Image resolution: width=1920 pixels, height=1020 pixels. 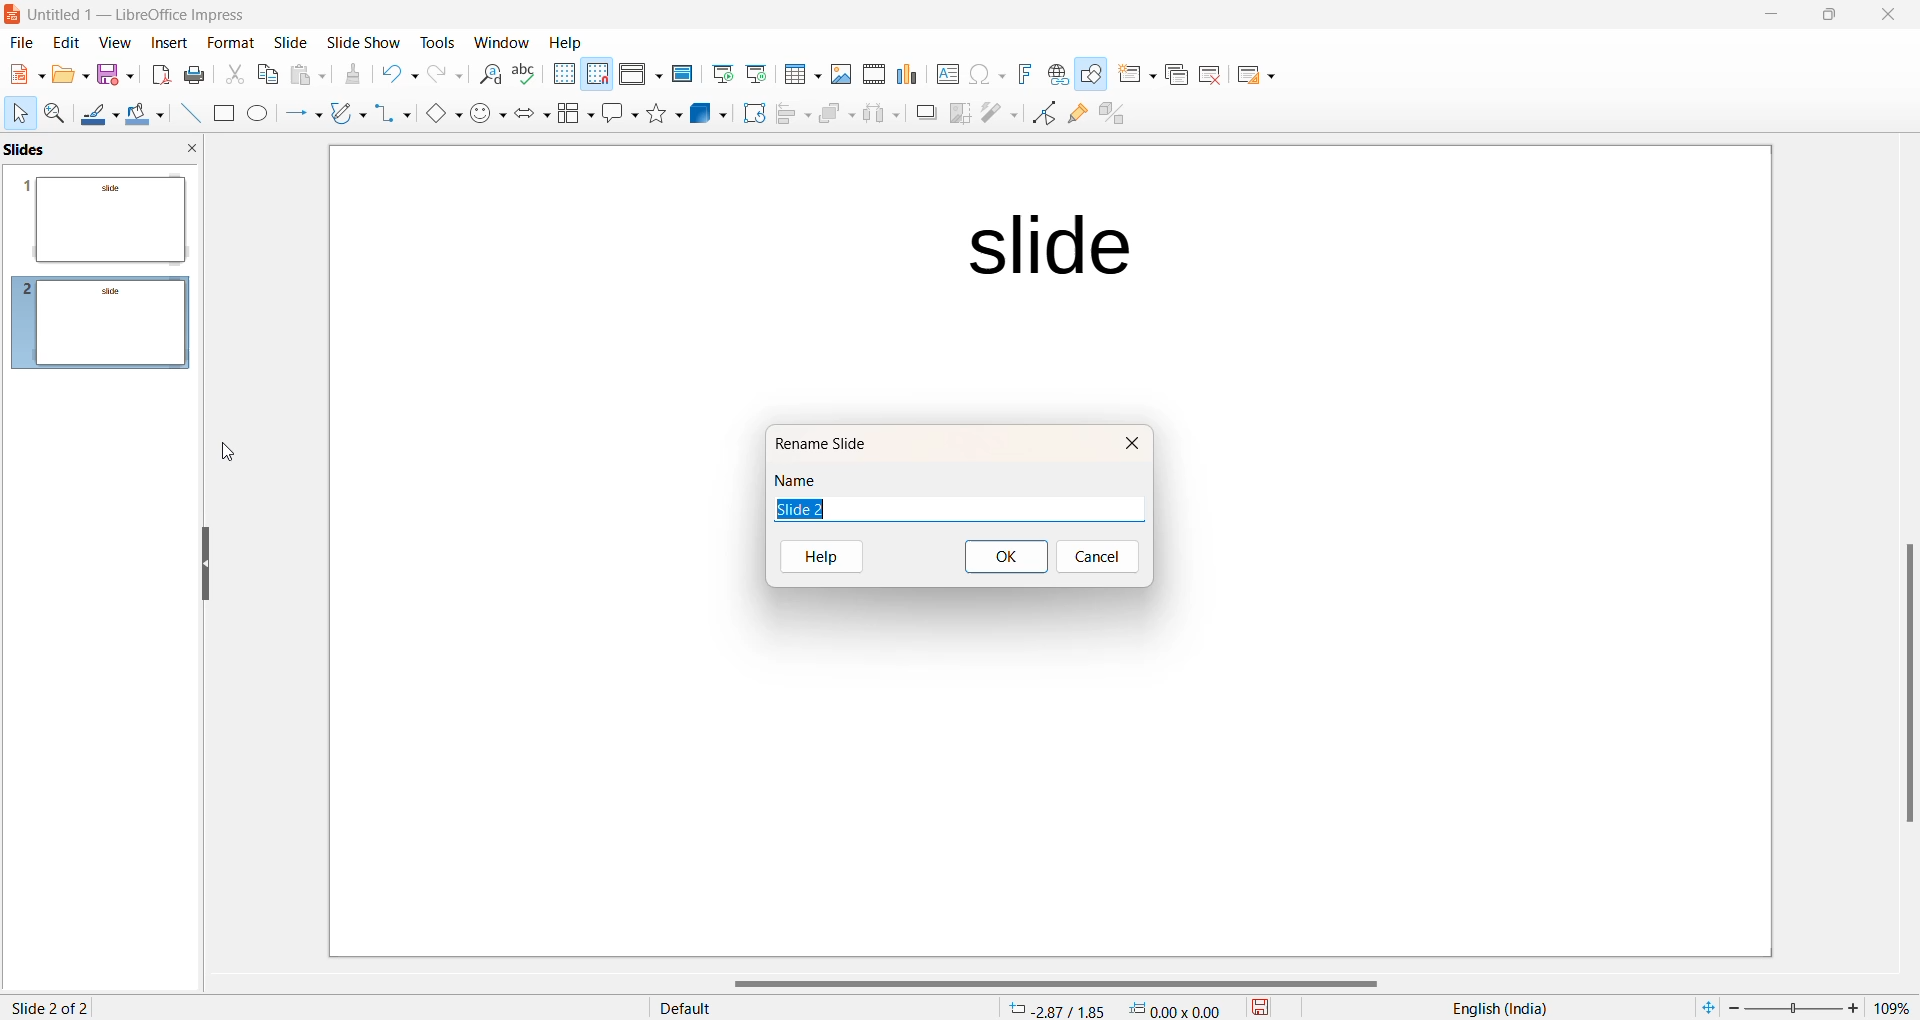 I want to click on display type, so click(x=795, y=1008).